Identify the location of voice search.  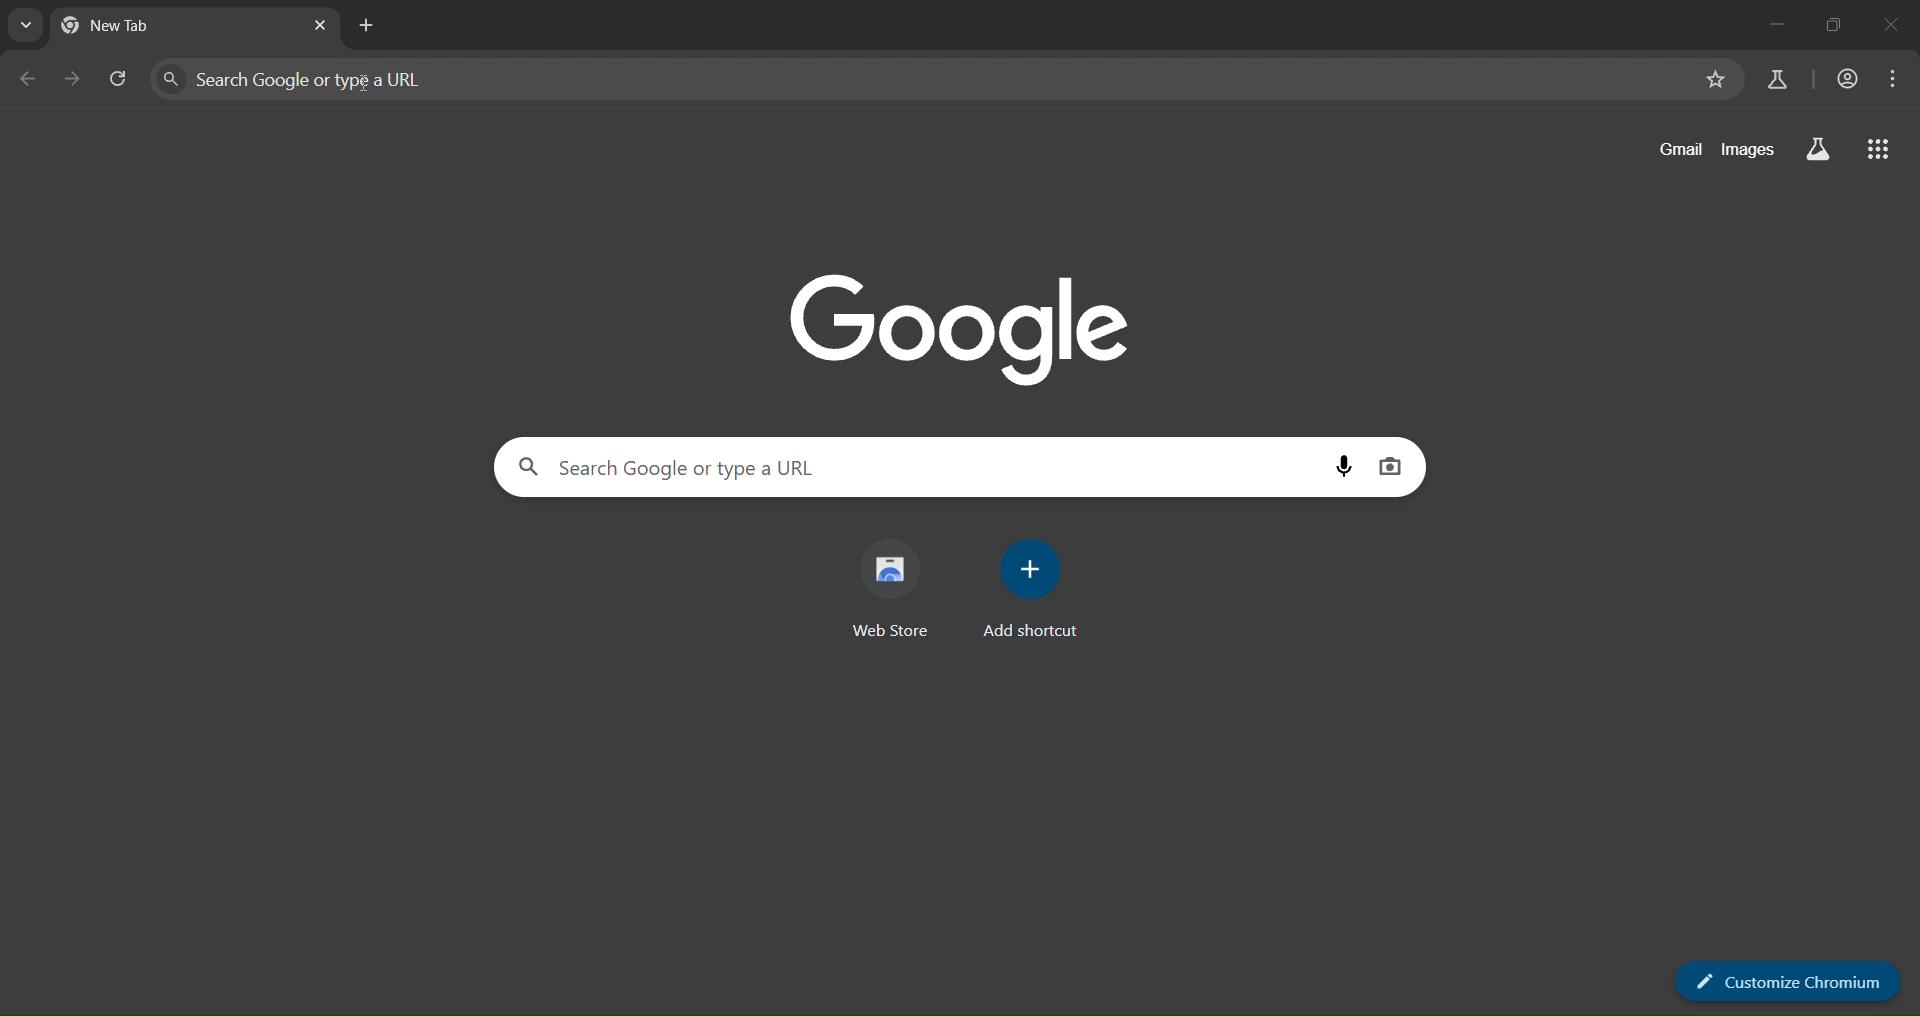
(1341, 467).